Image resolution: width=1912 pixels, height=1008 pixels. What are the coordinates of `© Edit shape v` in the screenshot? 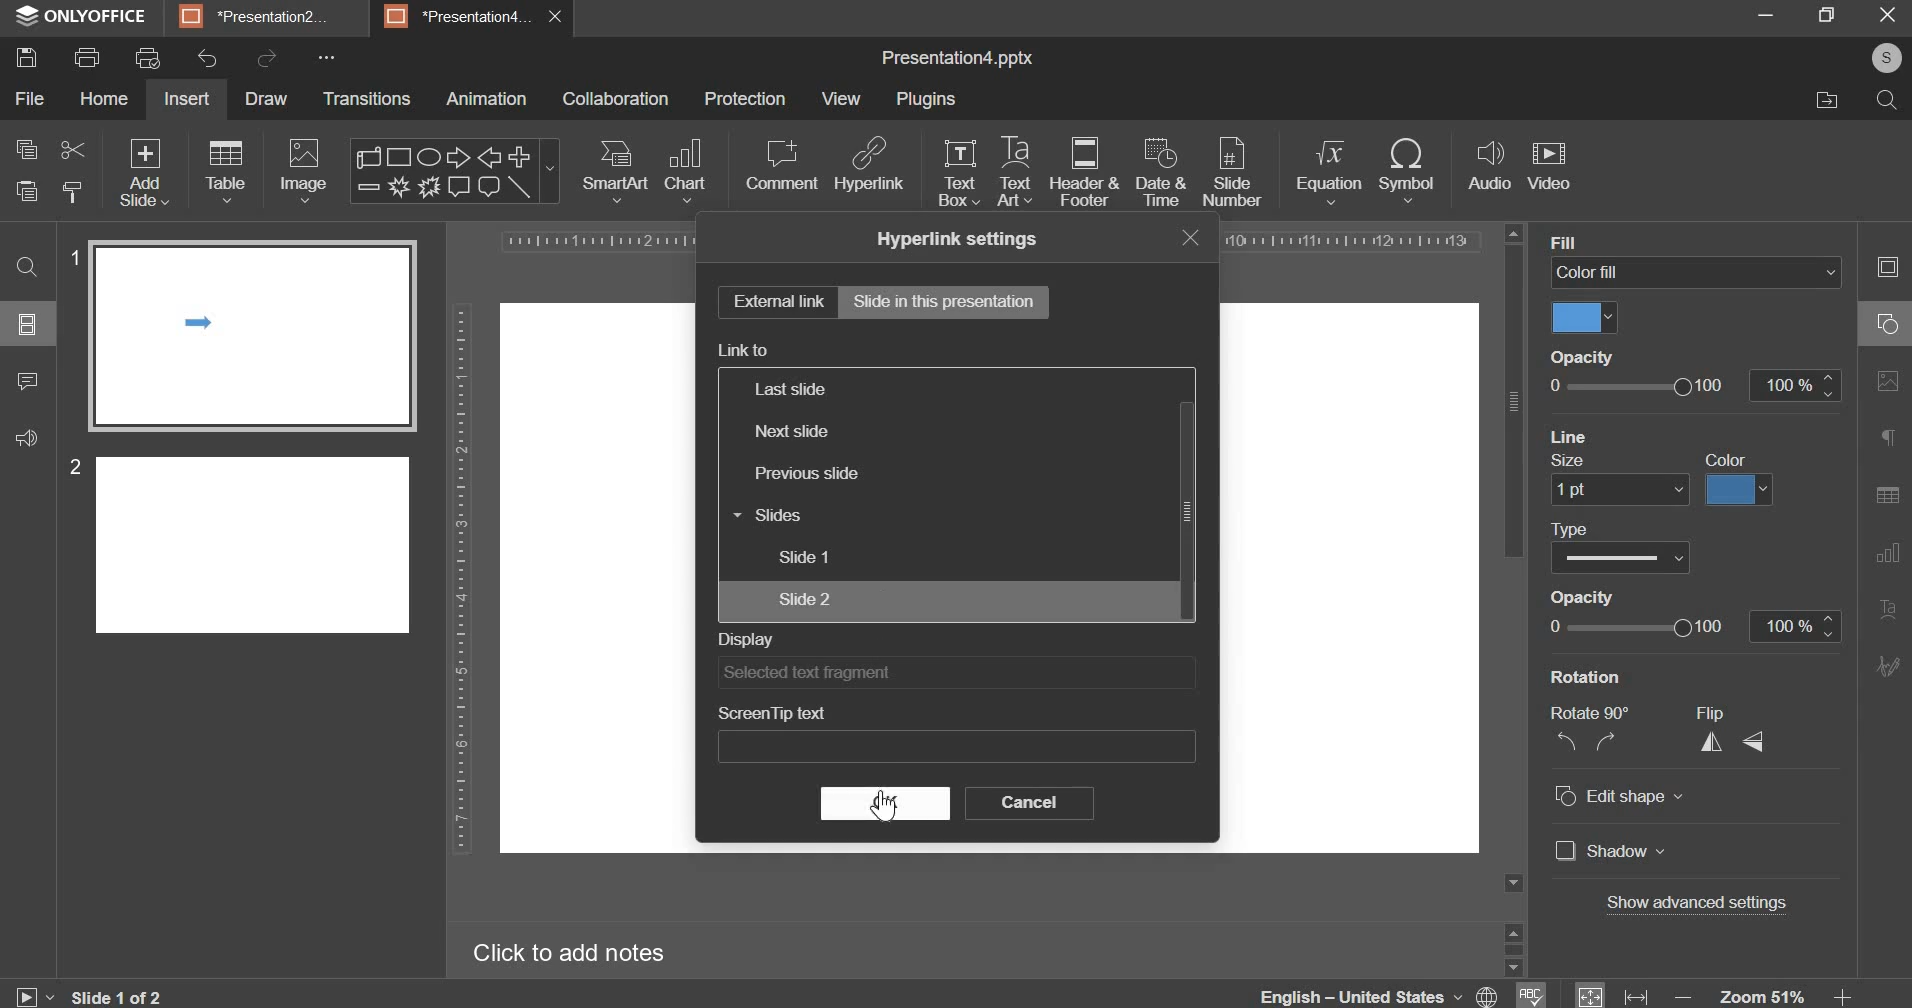 It's located at (1622, 800).